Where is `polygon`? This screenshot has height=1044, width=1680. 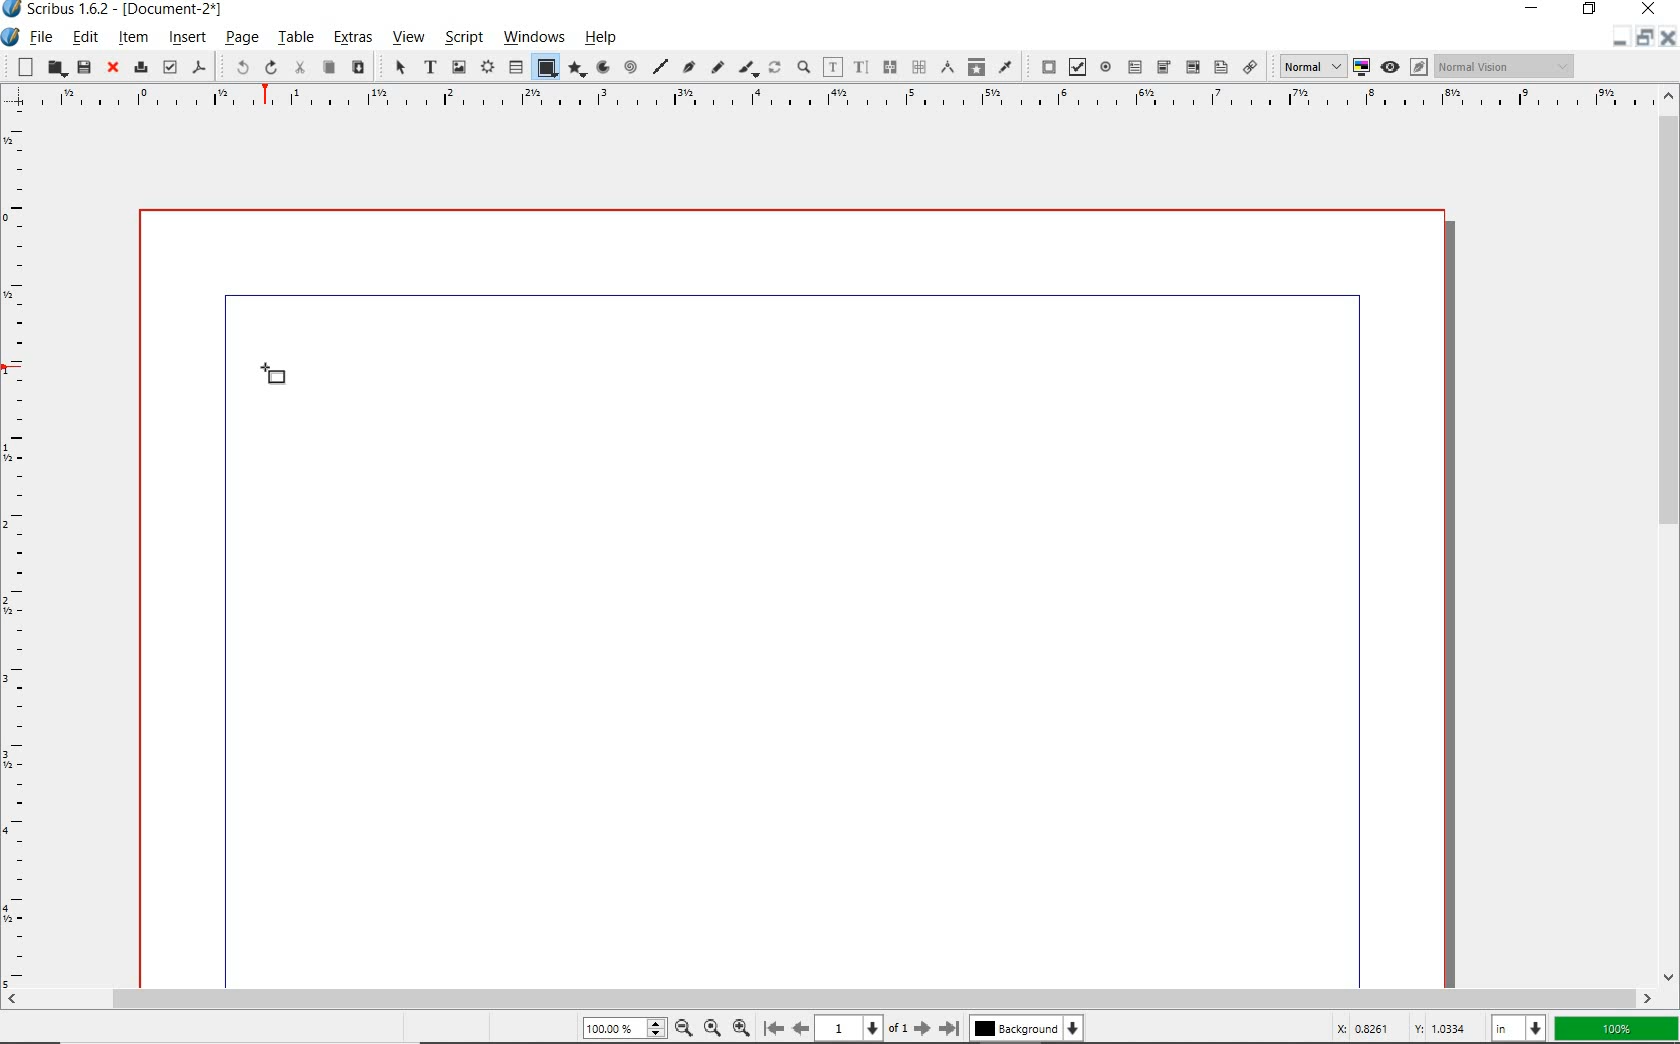 polygon is located at coordinates (578, 70).